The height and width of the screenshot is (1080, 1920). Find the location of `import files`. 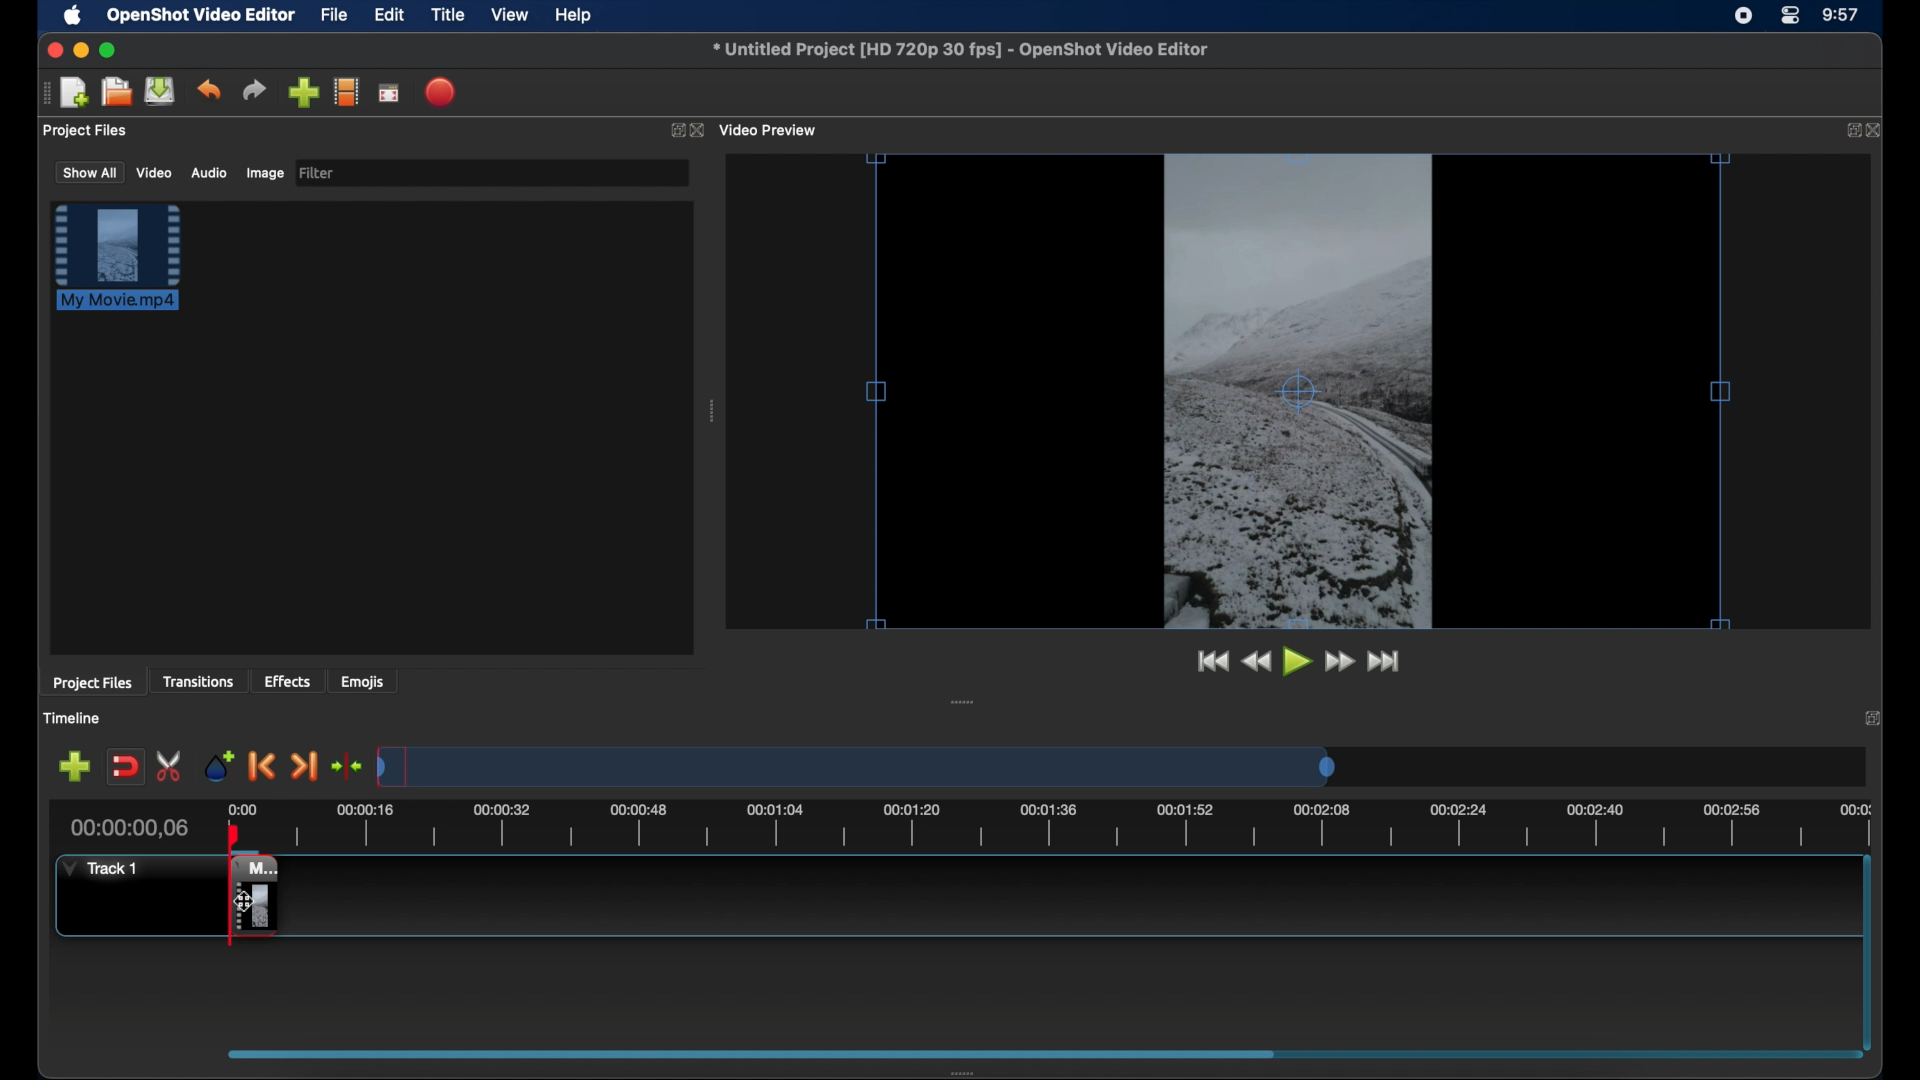

import files is located at coordinates (303, 93).